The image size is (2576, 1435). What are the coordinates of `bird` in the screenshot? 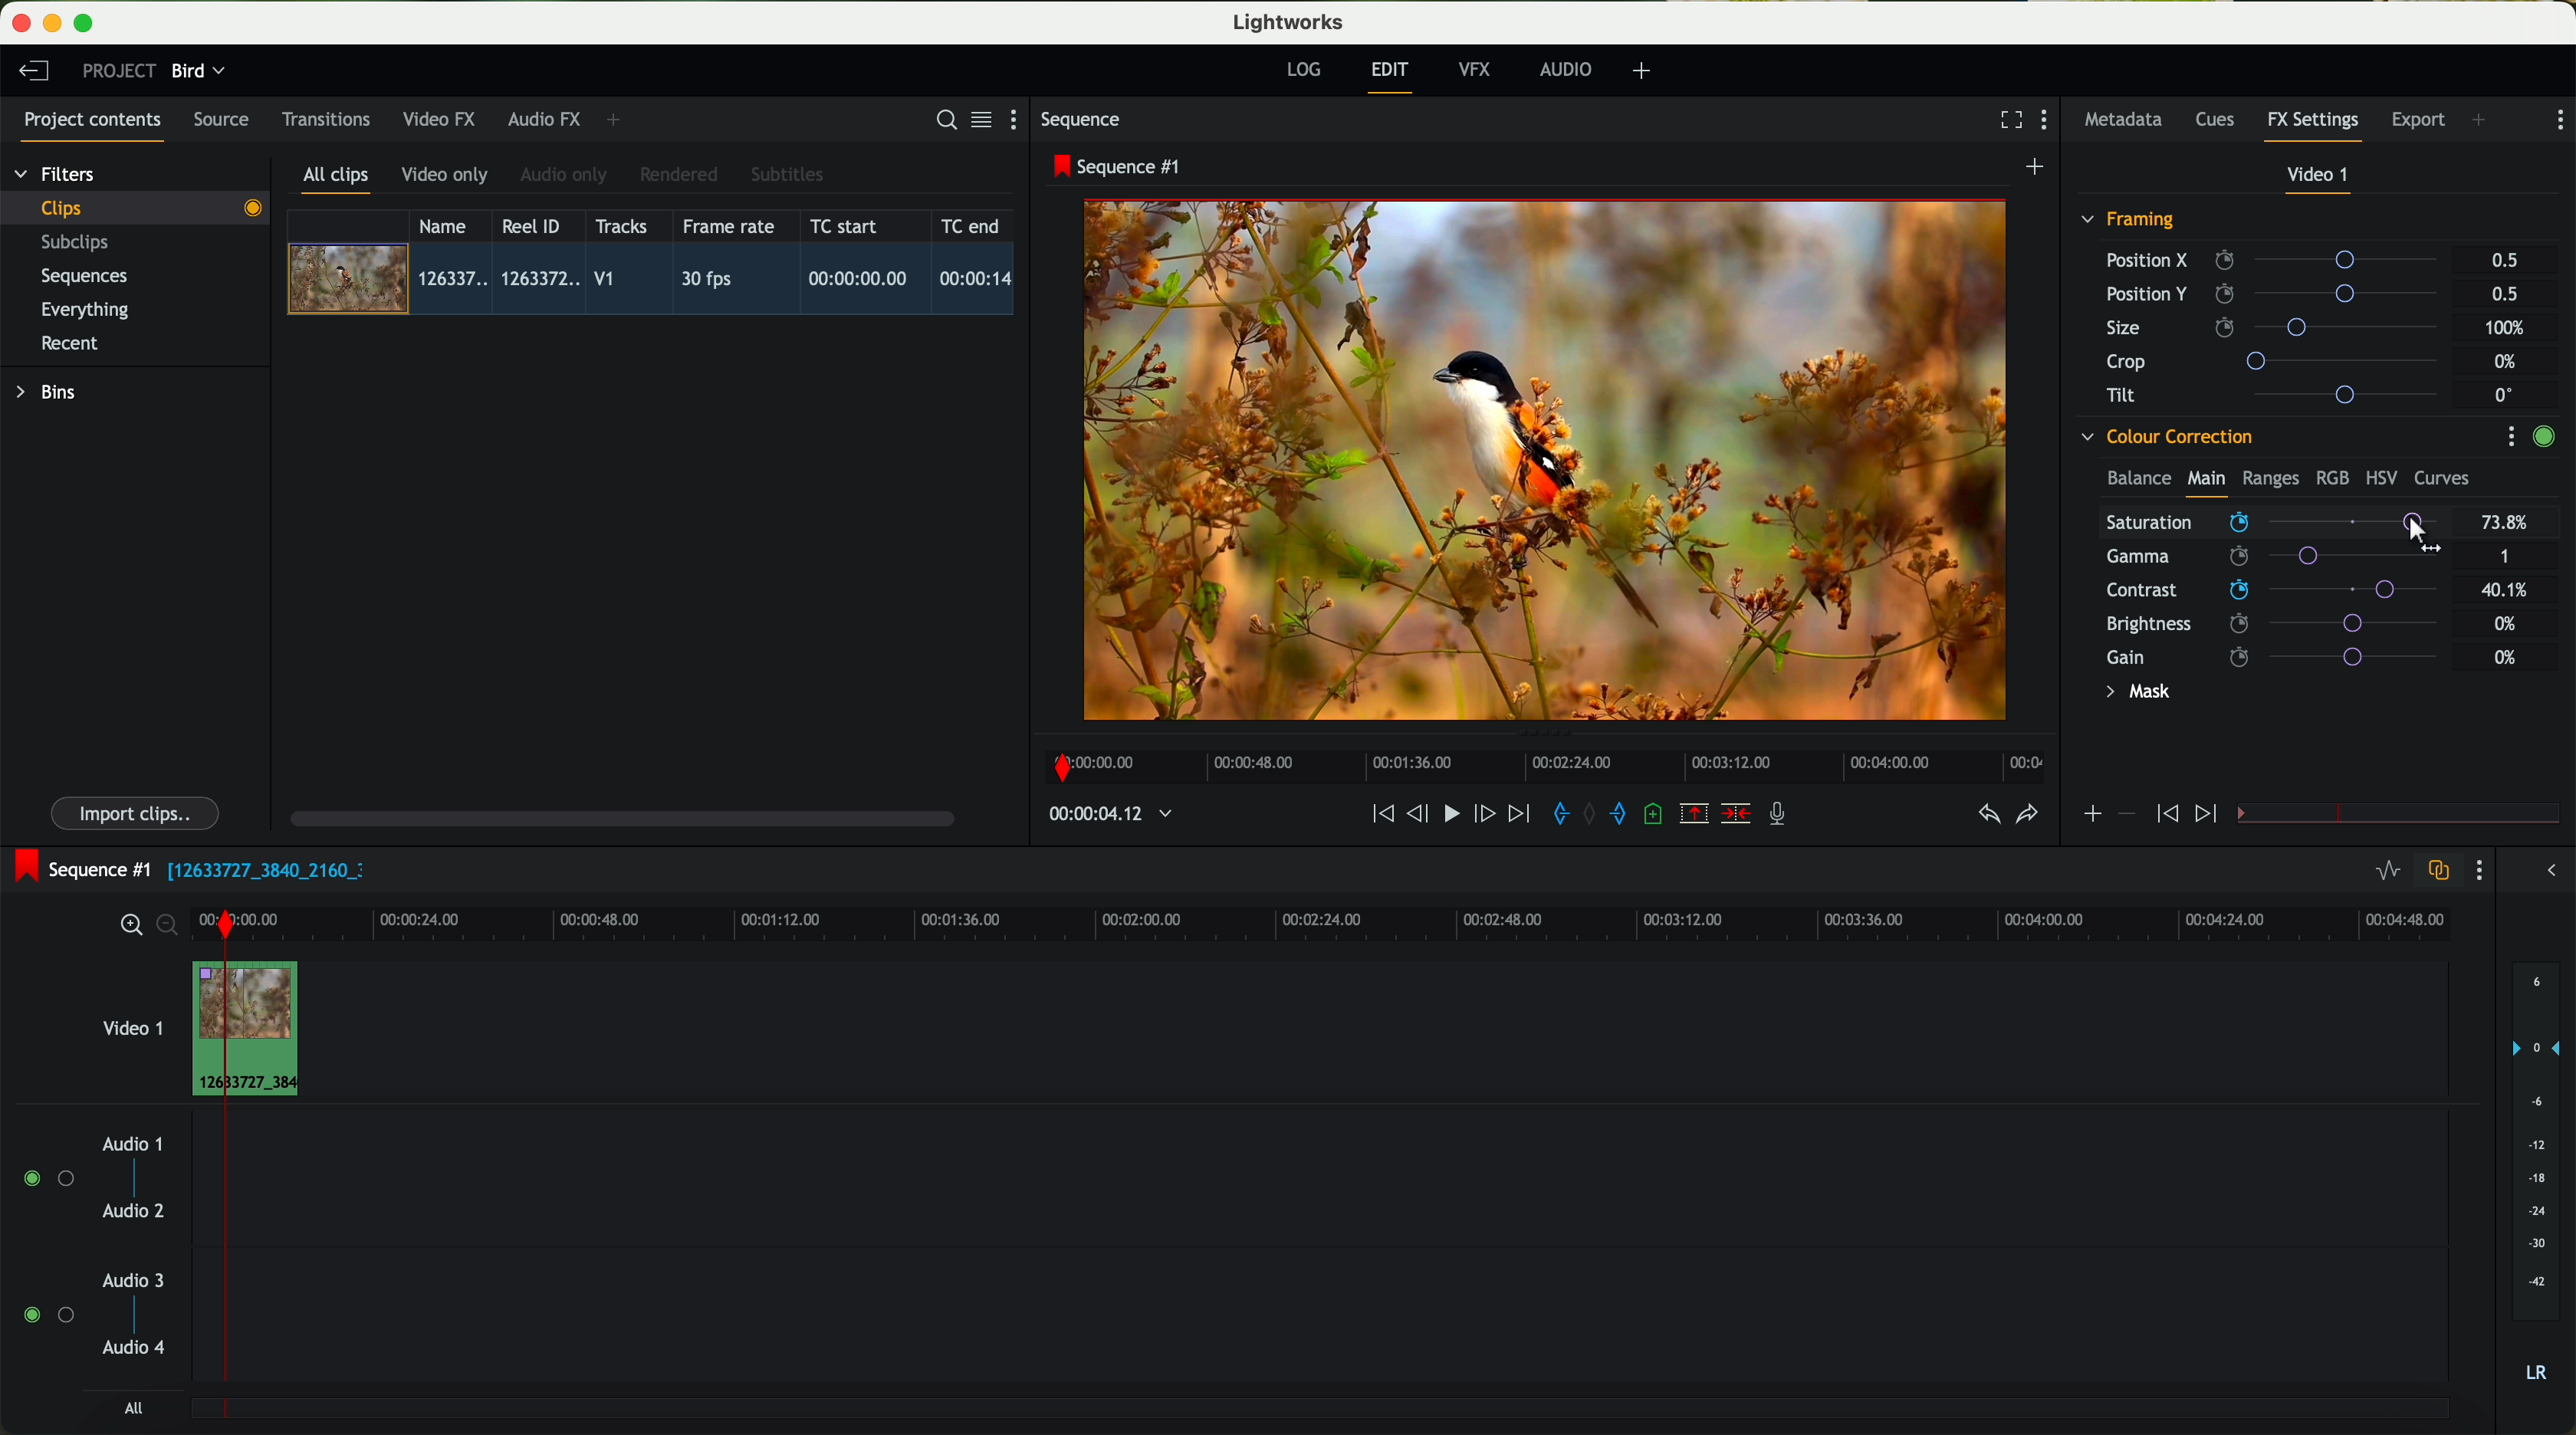 It's located at (198, 72).